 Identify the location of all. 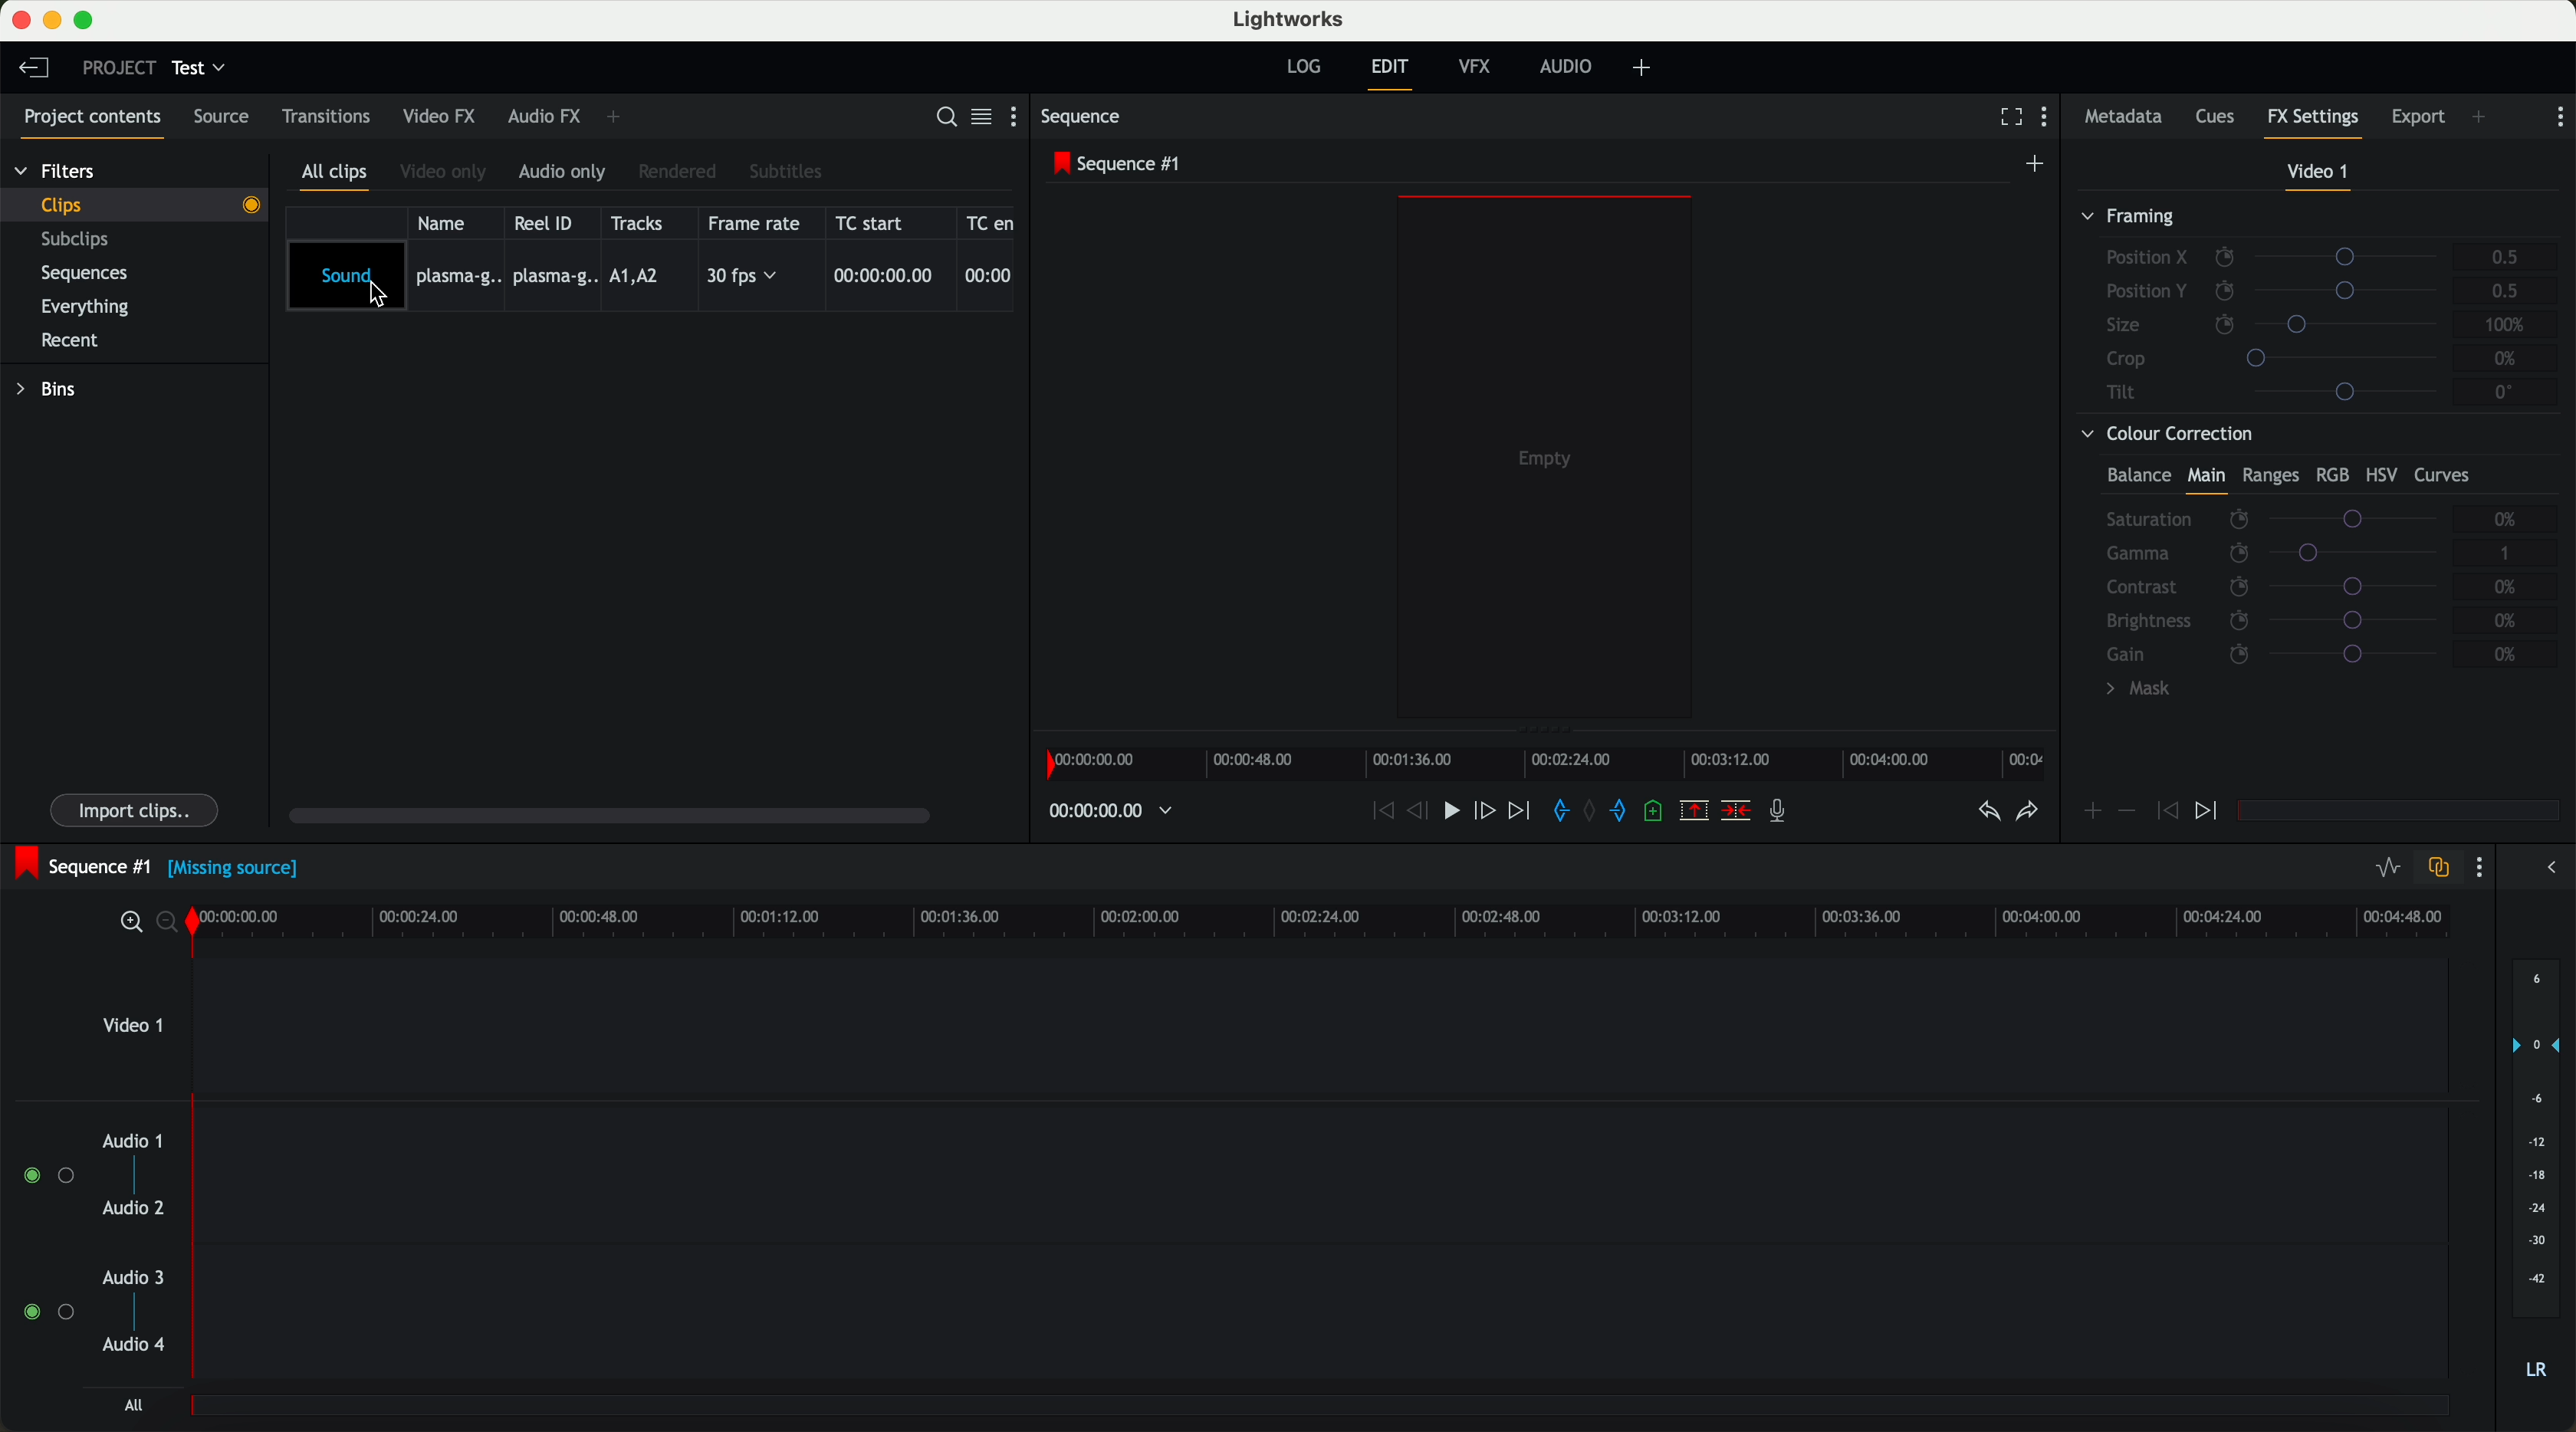
(130, 1407).